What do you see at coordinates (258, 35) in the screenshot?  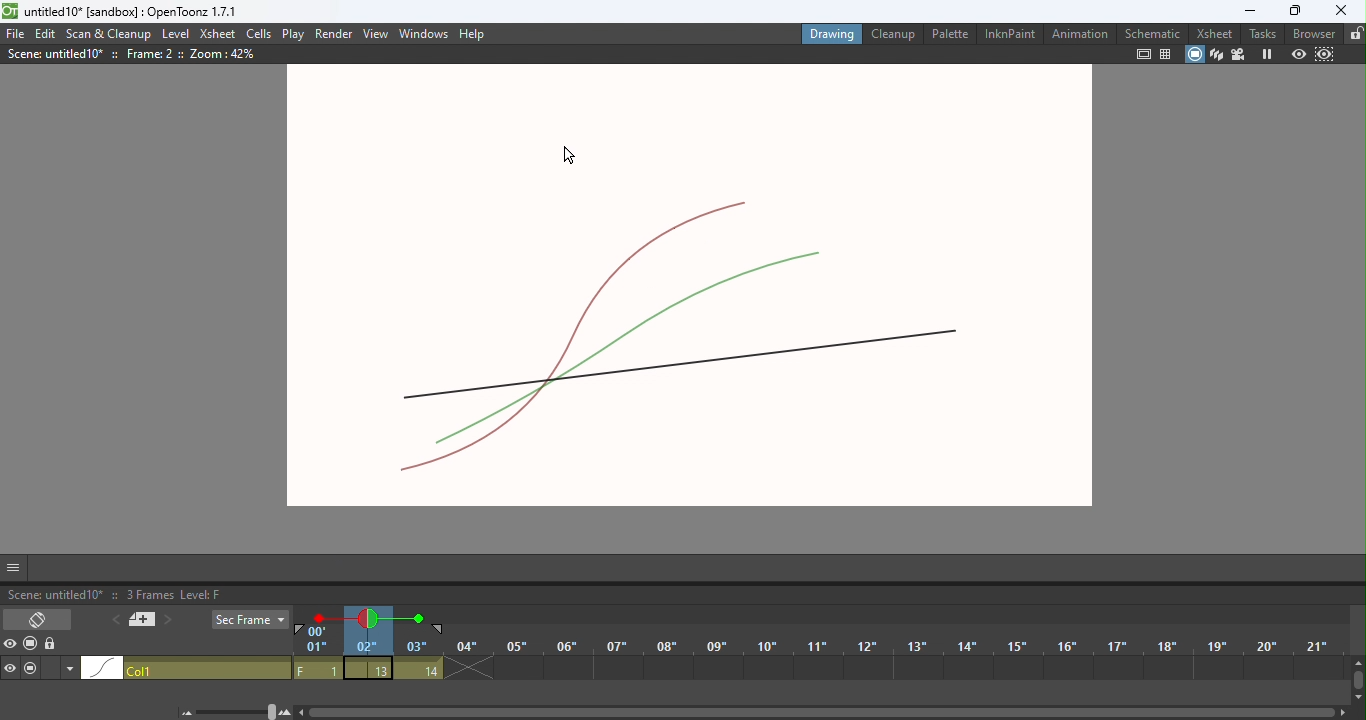 I see `Cells` at bounding box center [258, 35].